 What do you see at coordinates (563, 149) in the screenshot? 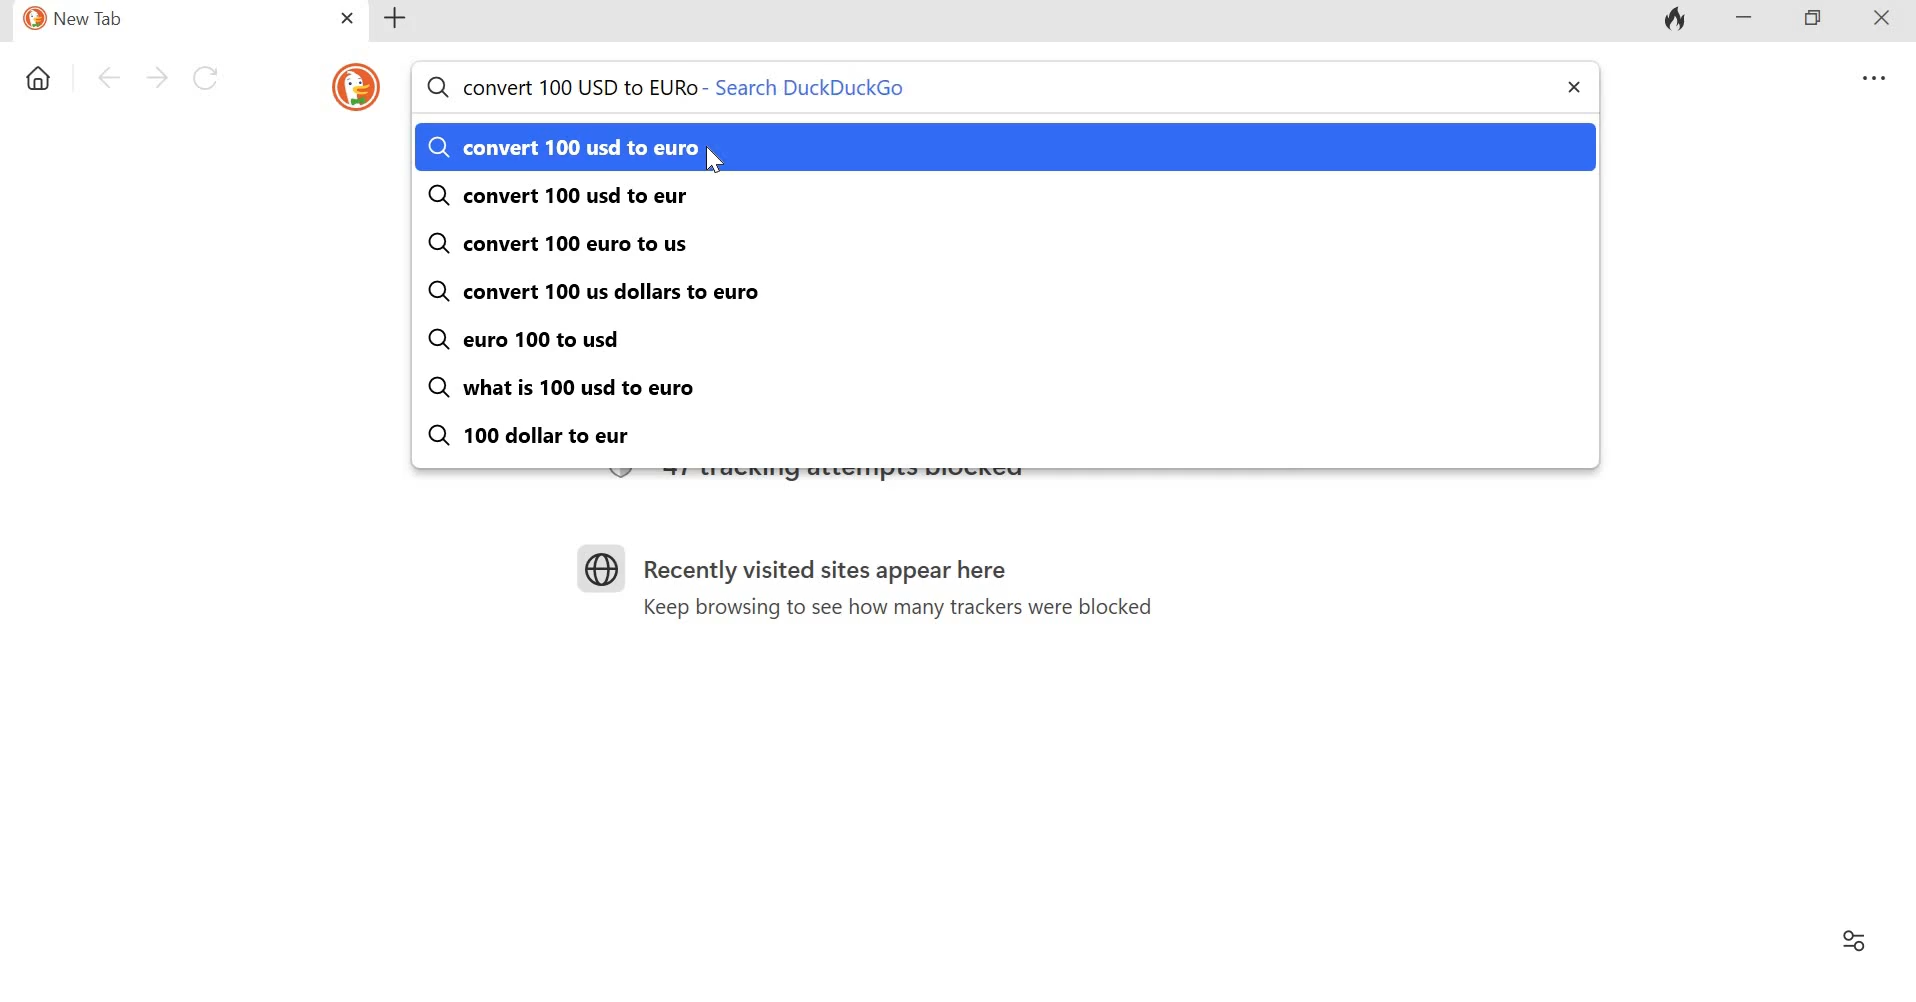
I see `convert 100 usd to euro` at bounding box center [563, 149].